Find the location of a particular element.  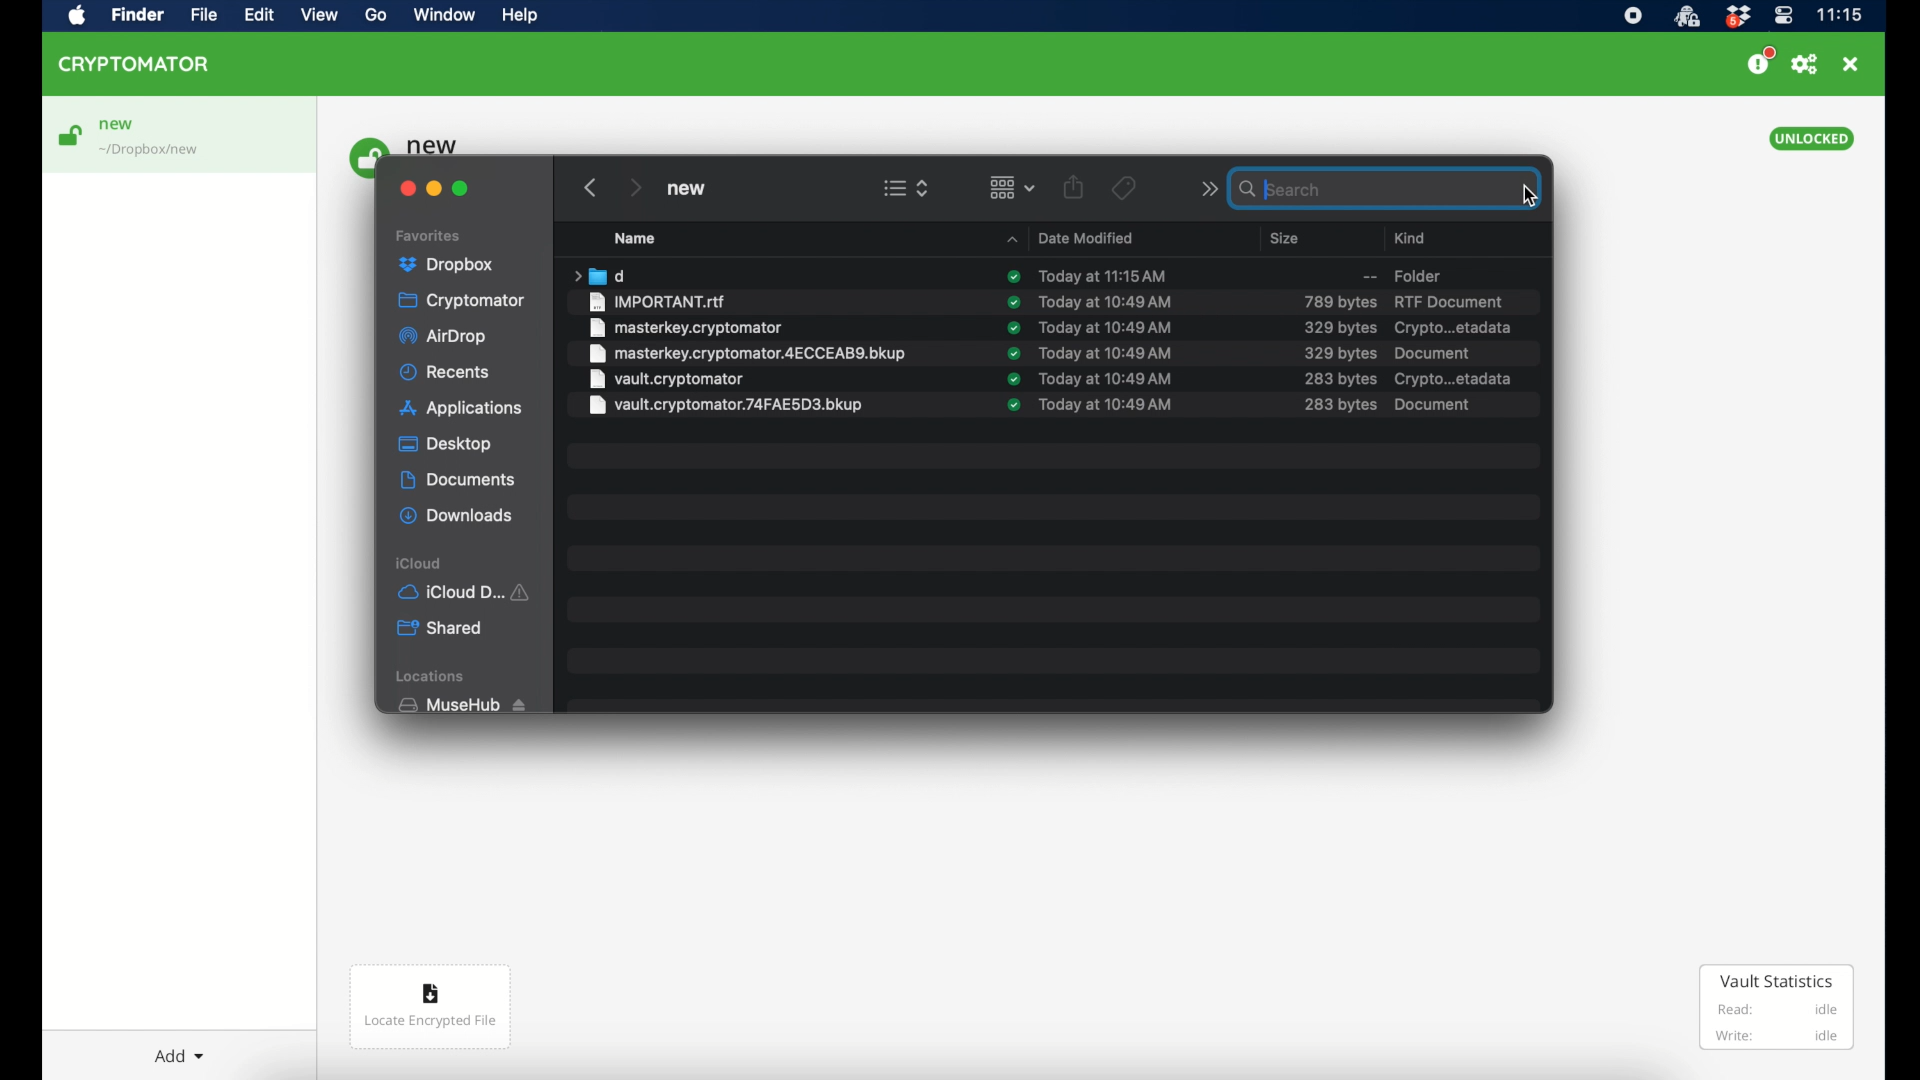

go is located at coordinates (377, 15).